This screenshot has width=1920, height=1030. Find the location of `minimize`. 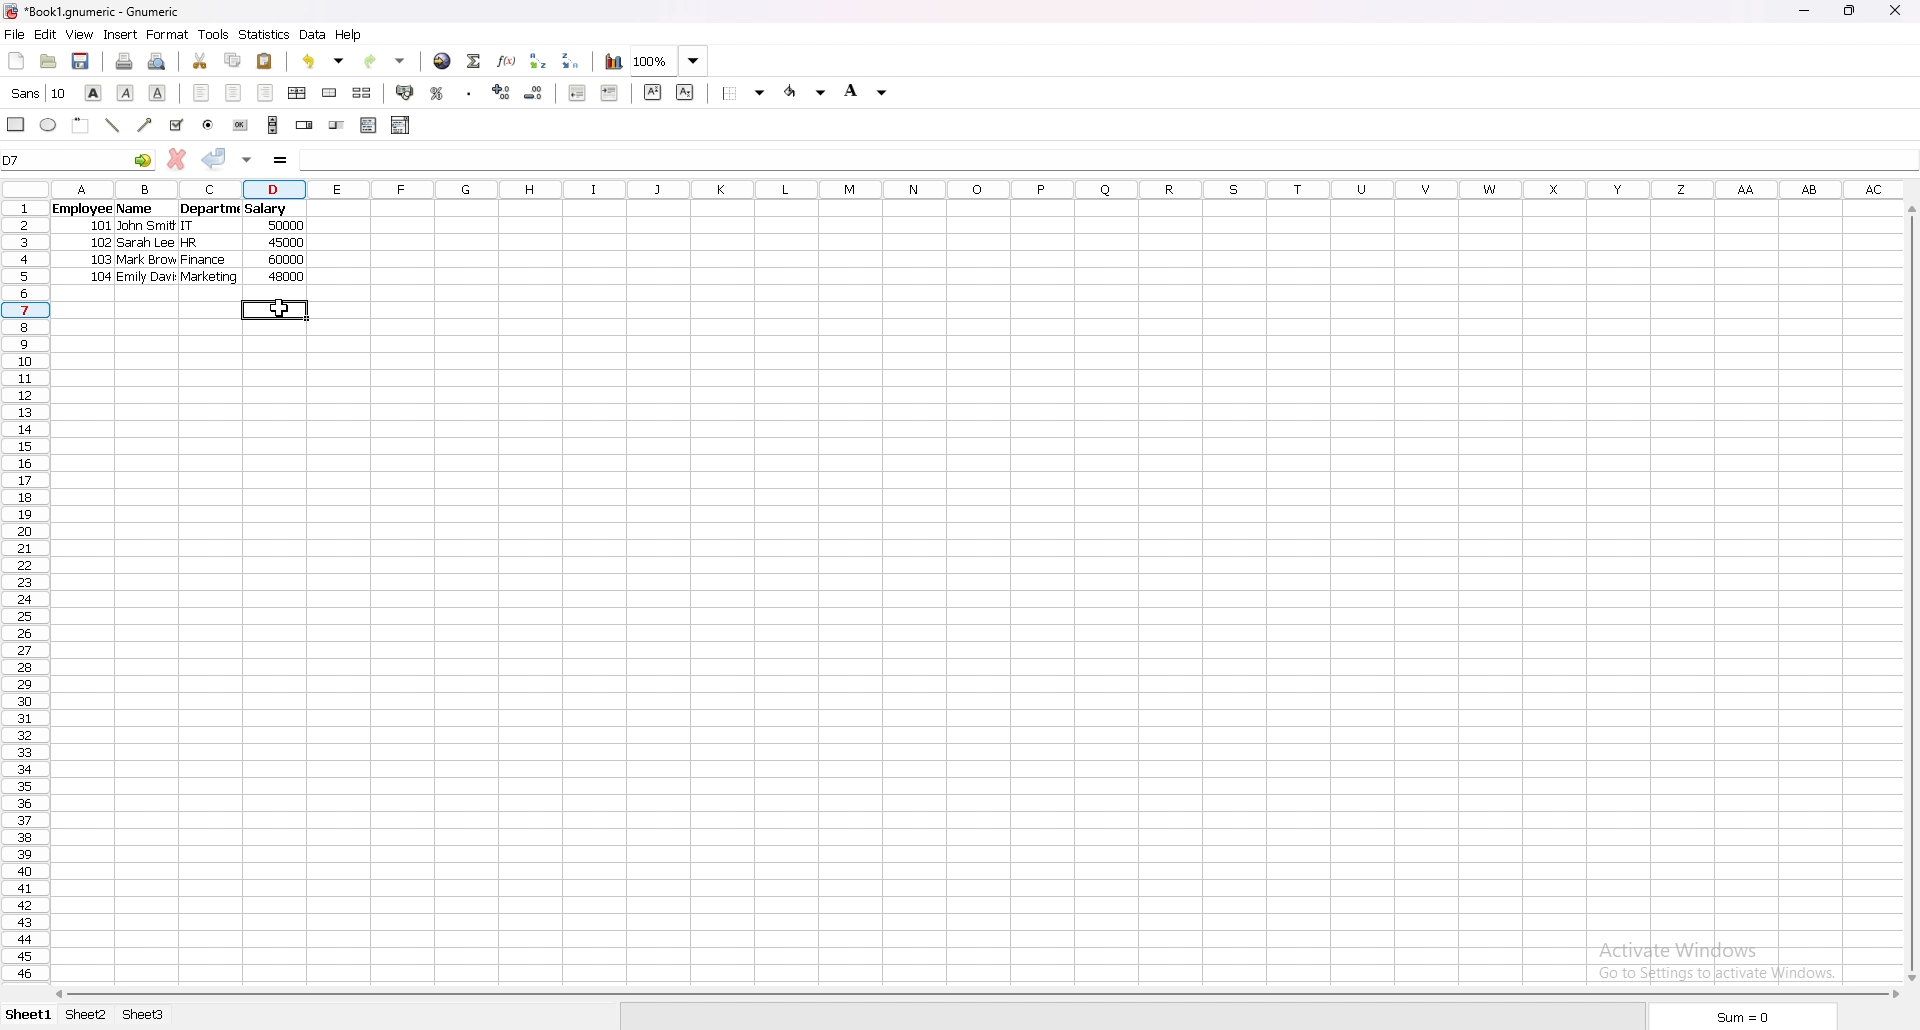

minimize is located at coordinates (1806, 11).